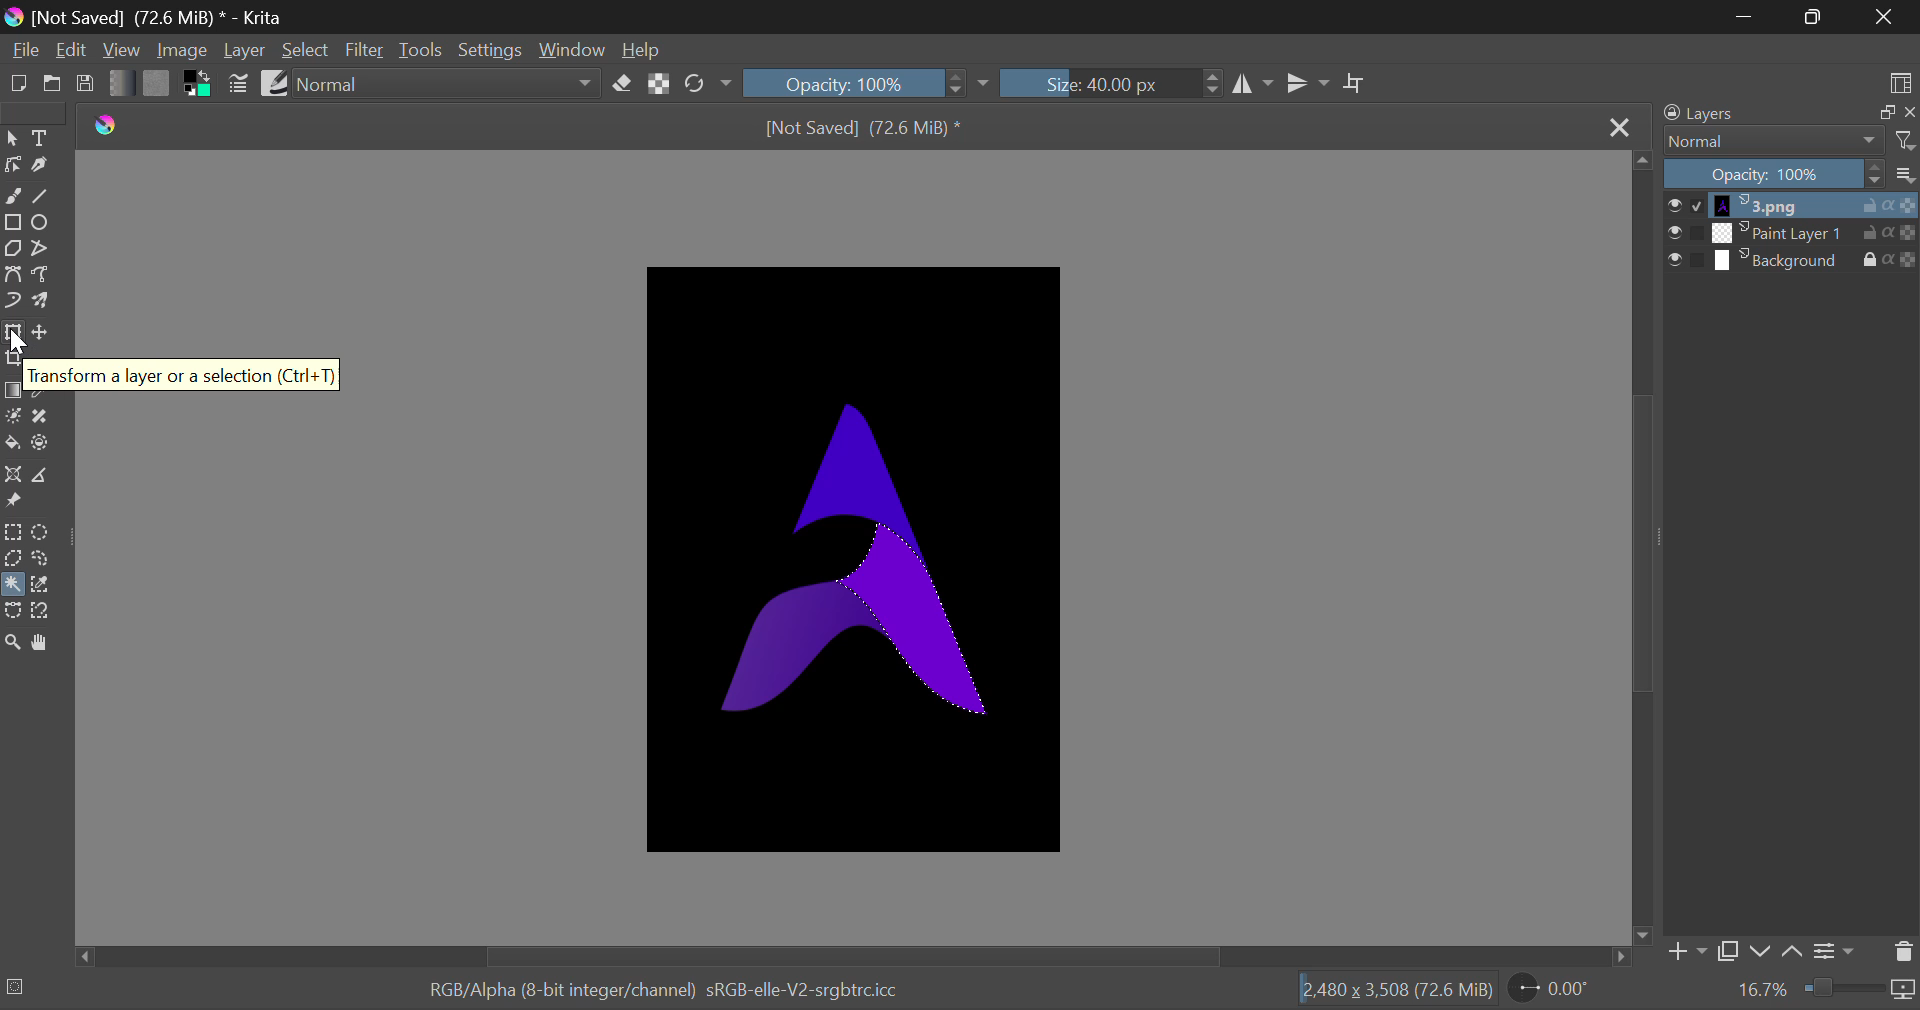 The height and width of the screenshot is (1010, 1920). Describe the element at coordinates (52, 84) in the screenshot. I see `Open` at that location.